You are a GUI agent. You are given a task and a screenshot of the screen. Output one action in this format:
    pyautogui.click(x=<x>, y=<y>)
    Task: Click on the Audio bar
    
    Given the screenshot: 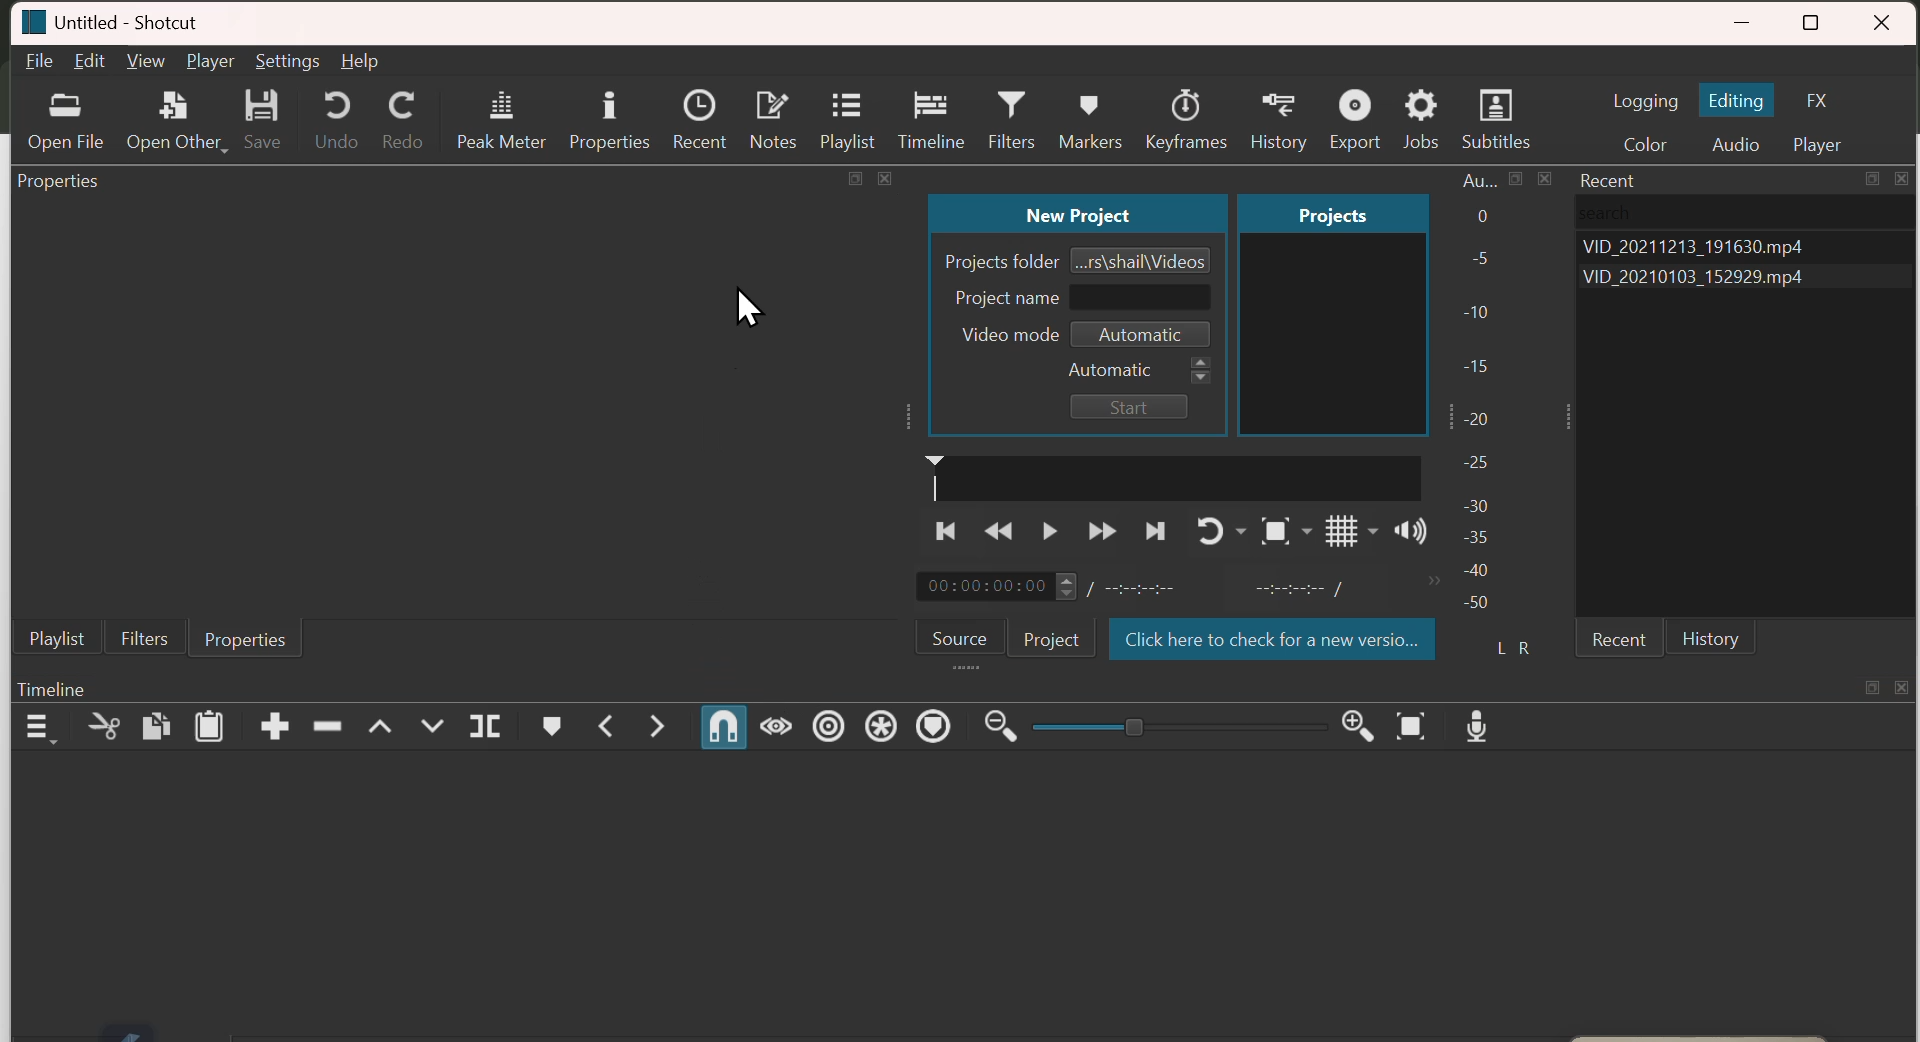 What is the action you would take?
    pyautogui.click(x=1499, y=432)
    